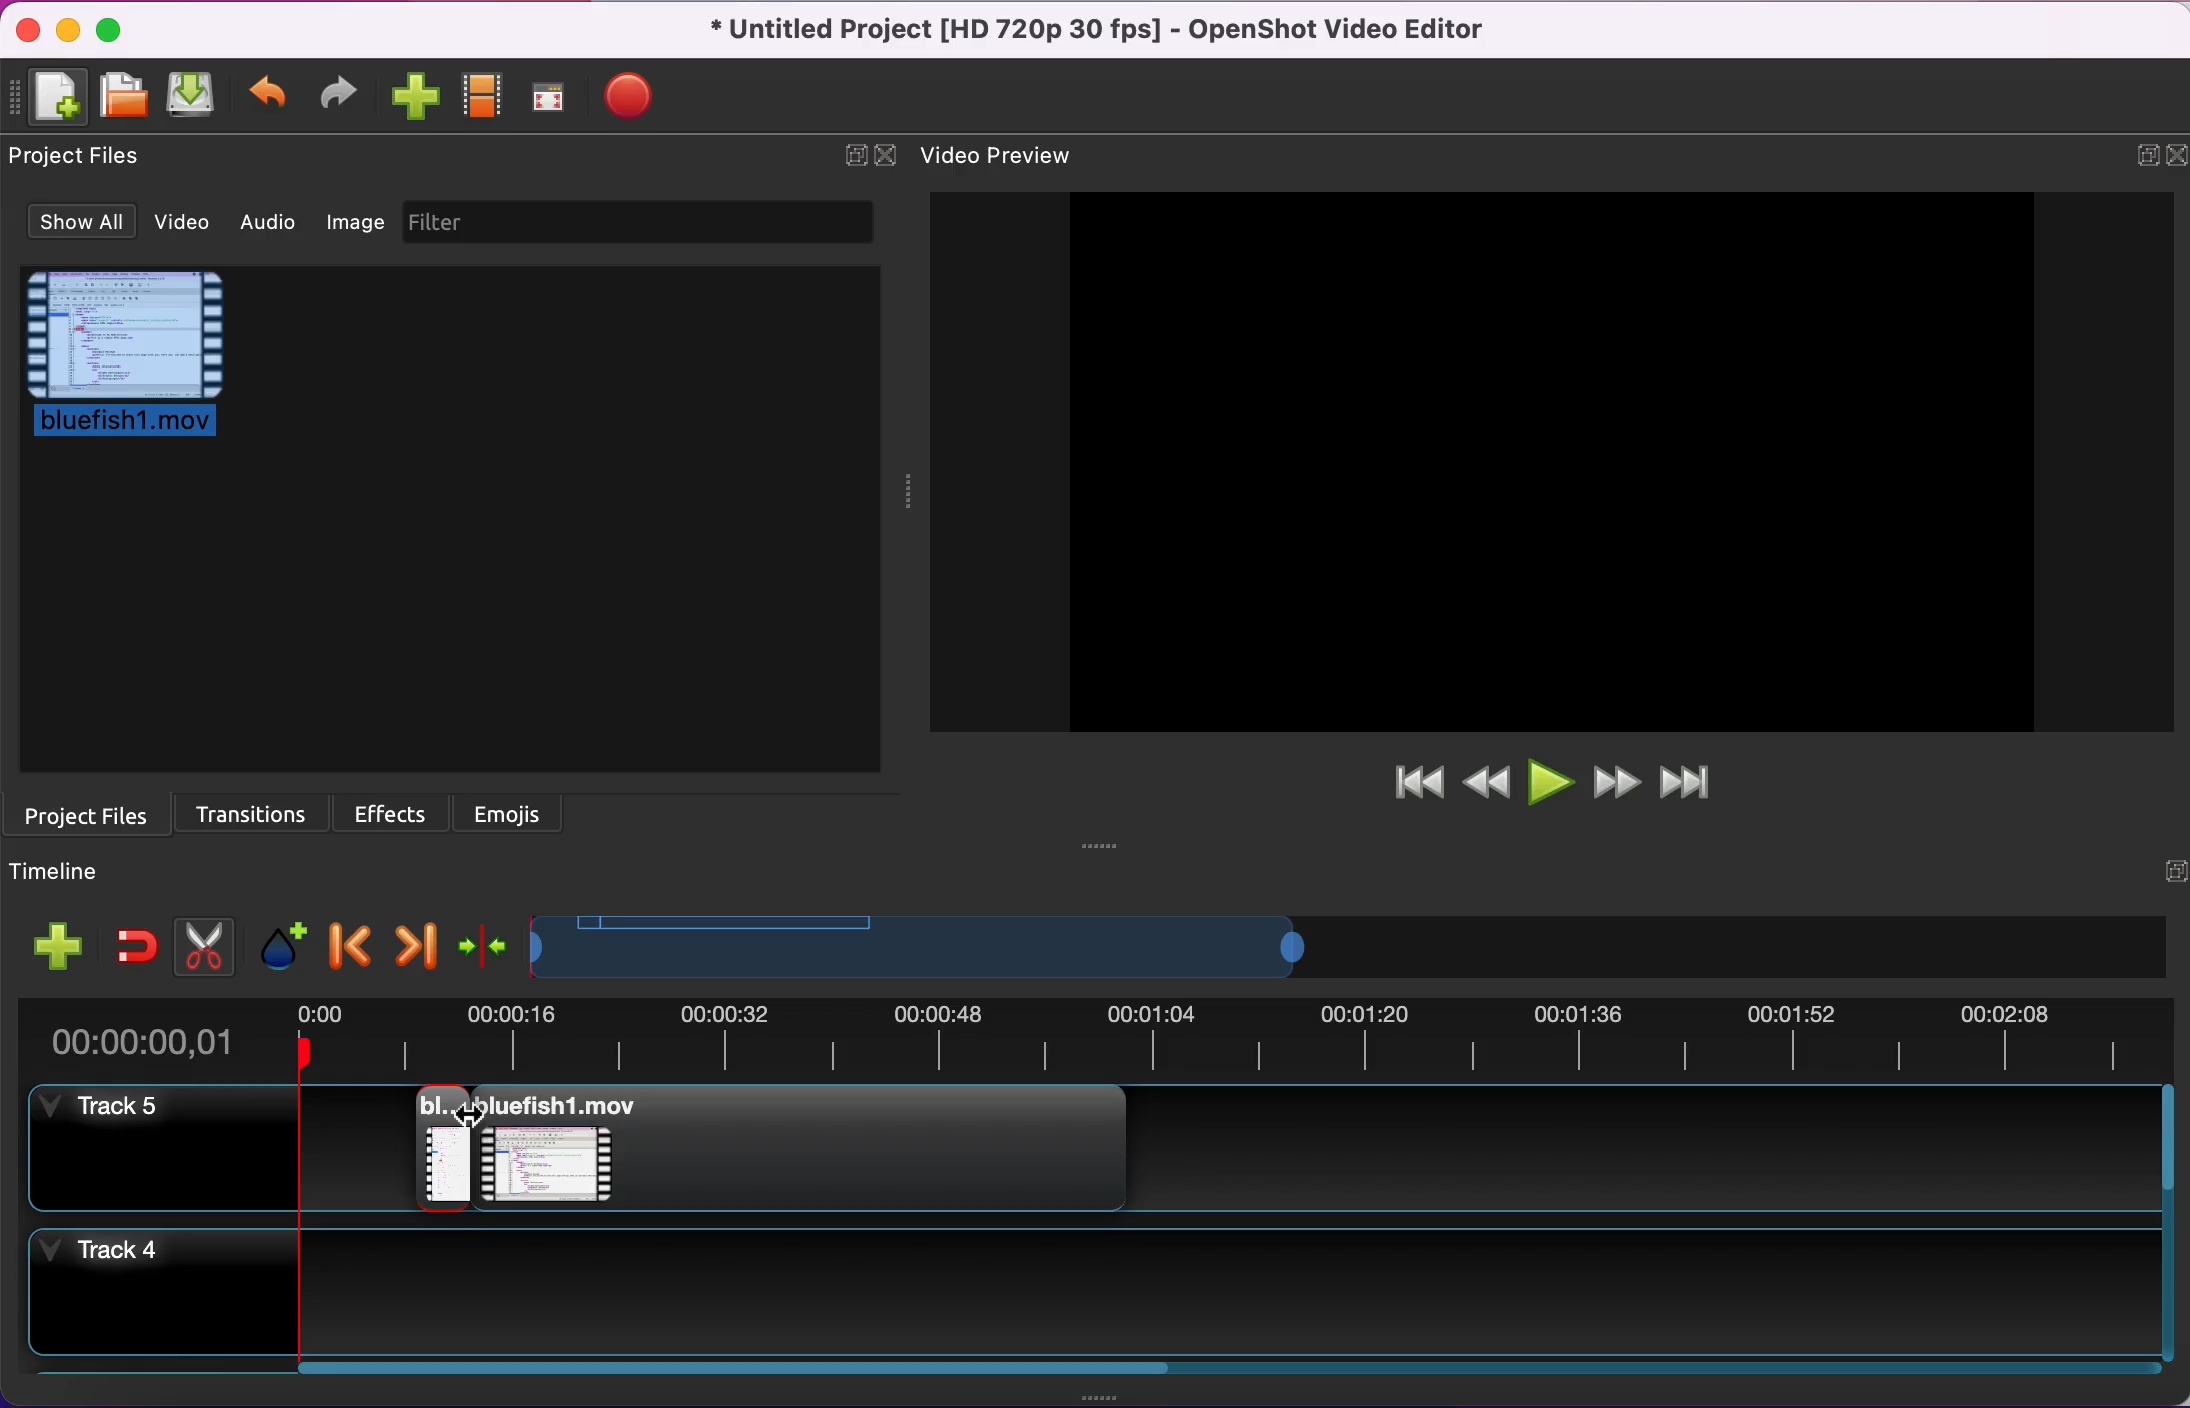  I want to click on project files, so click(88, 813).